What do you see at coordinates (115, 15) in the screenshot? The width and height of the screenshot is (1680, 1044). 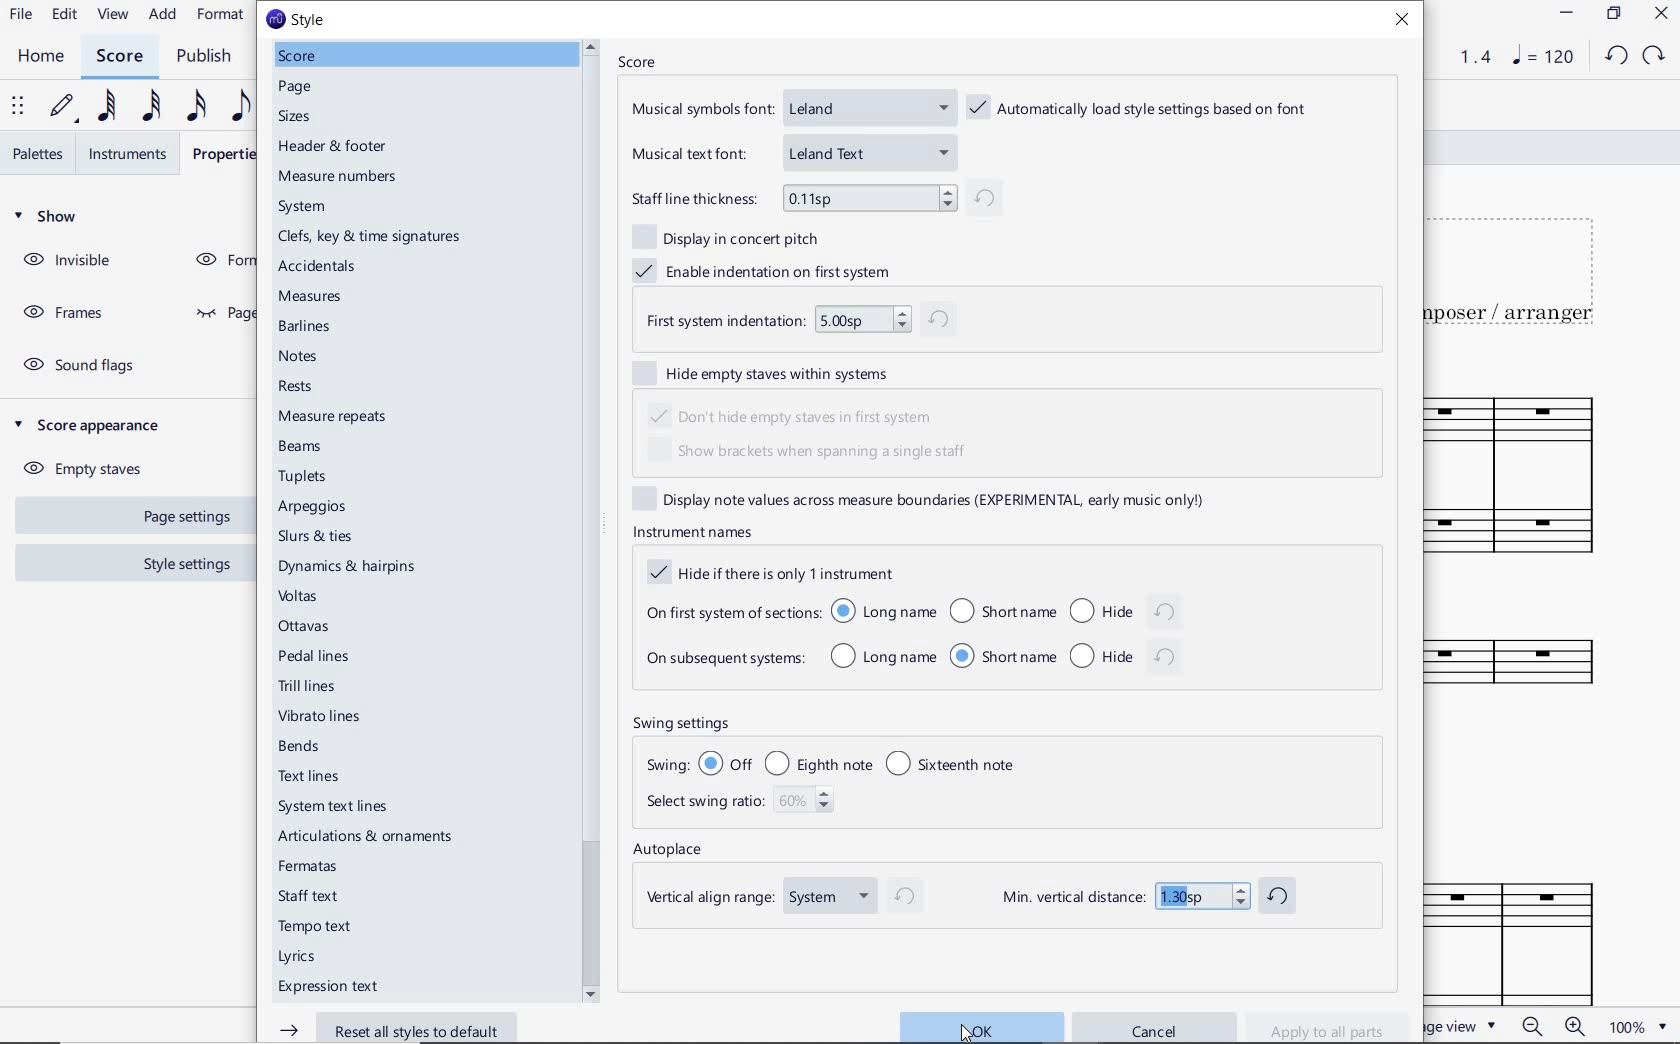 I see `VIEW` at bounding box center [115, 15].